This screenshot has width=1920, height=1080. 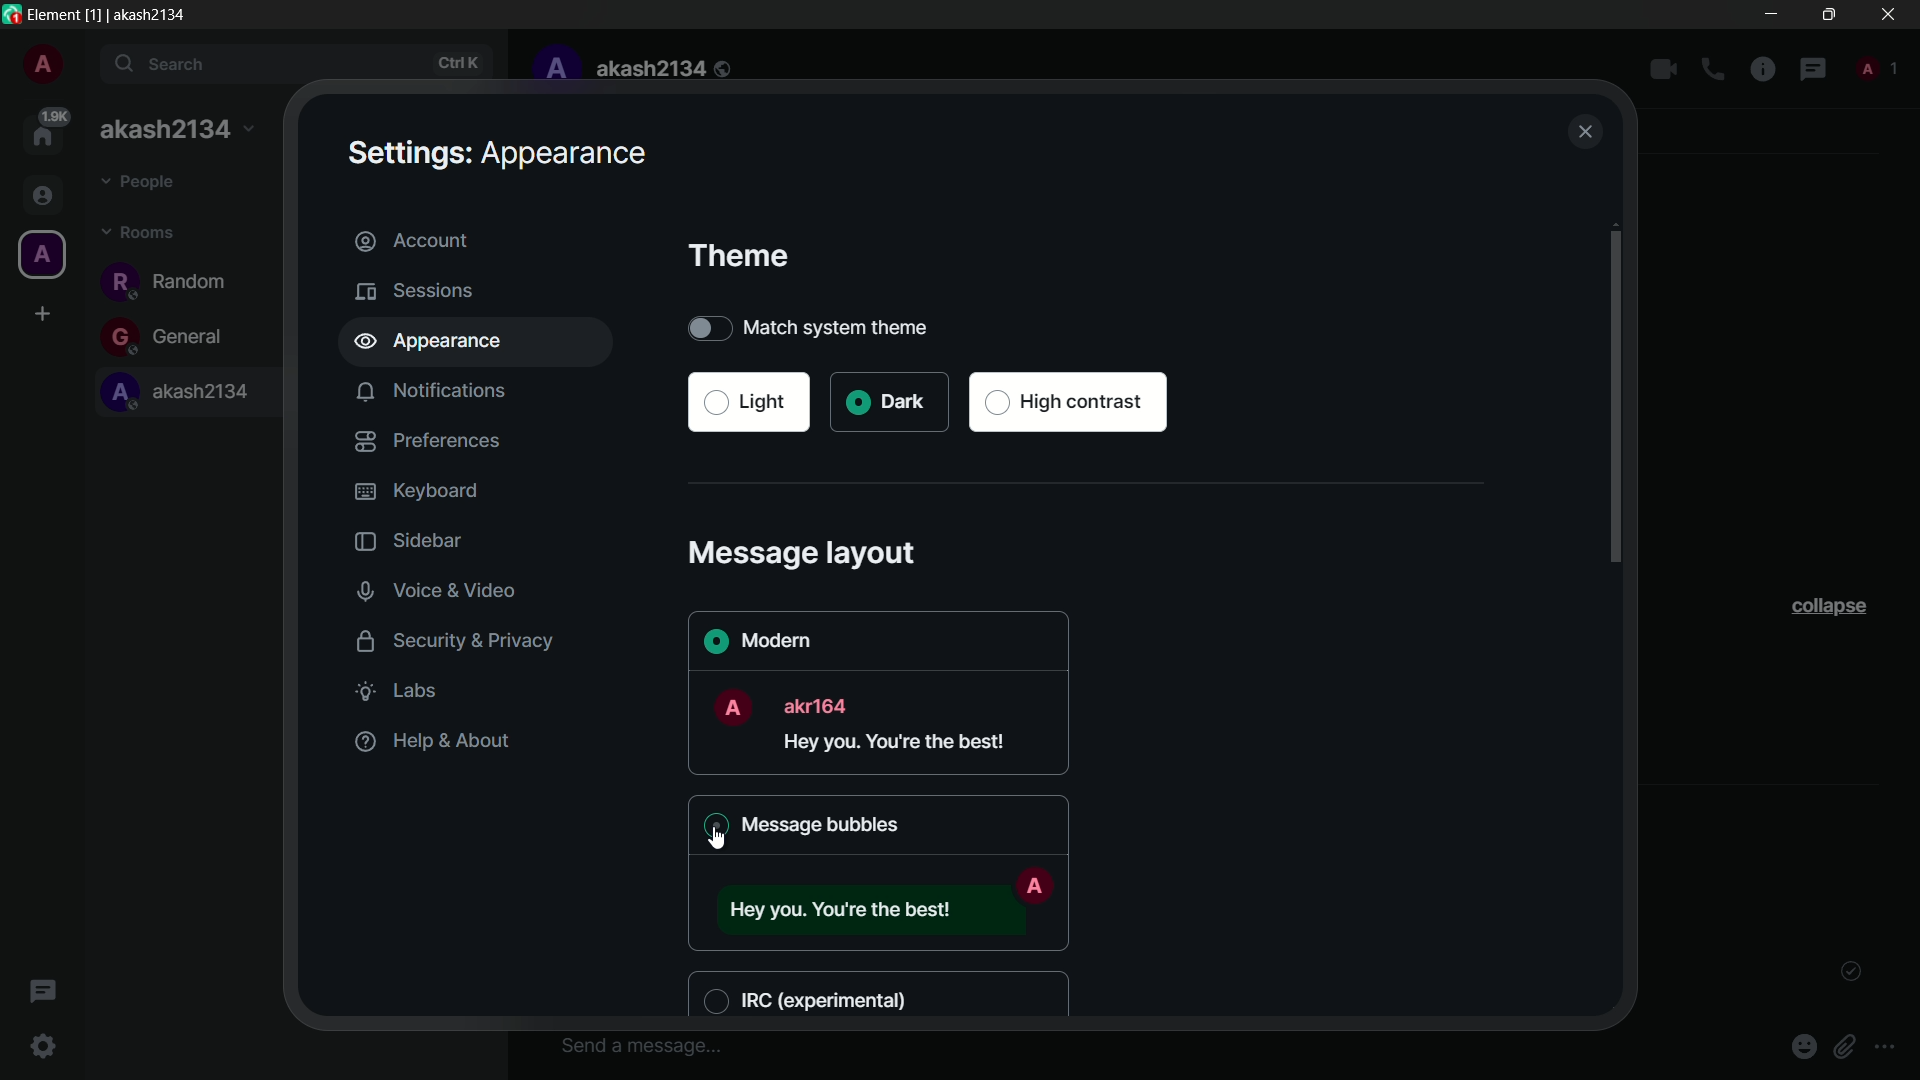 I want to click on profile, so click(x=554, y=69).